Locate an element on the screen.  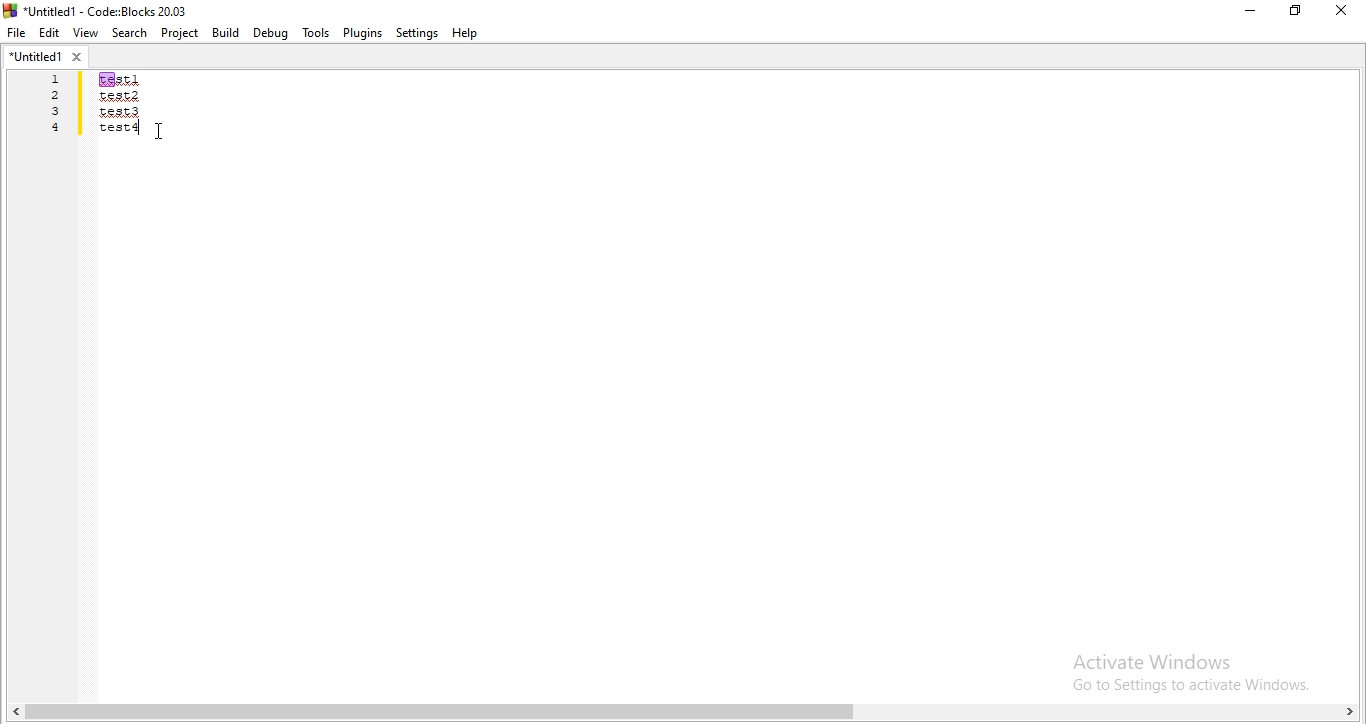
View  is located at coordinates (85, 33).